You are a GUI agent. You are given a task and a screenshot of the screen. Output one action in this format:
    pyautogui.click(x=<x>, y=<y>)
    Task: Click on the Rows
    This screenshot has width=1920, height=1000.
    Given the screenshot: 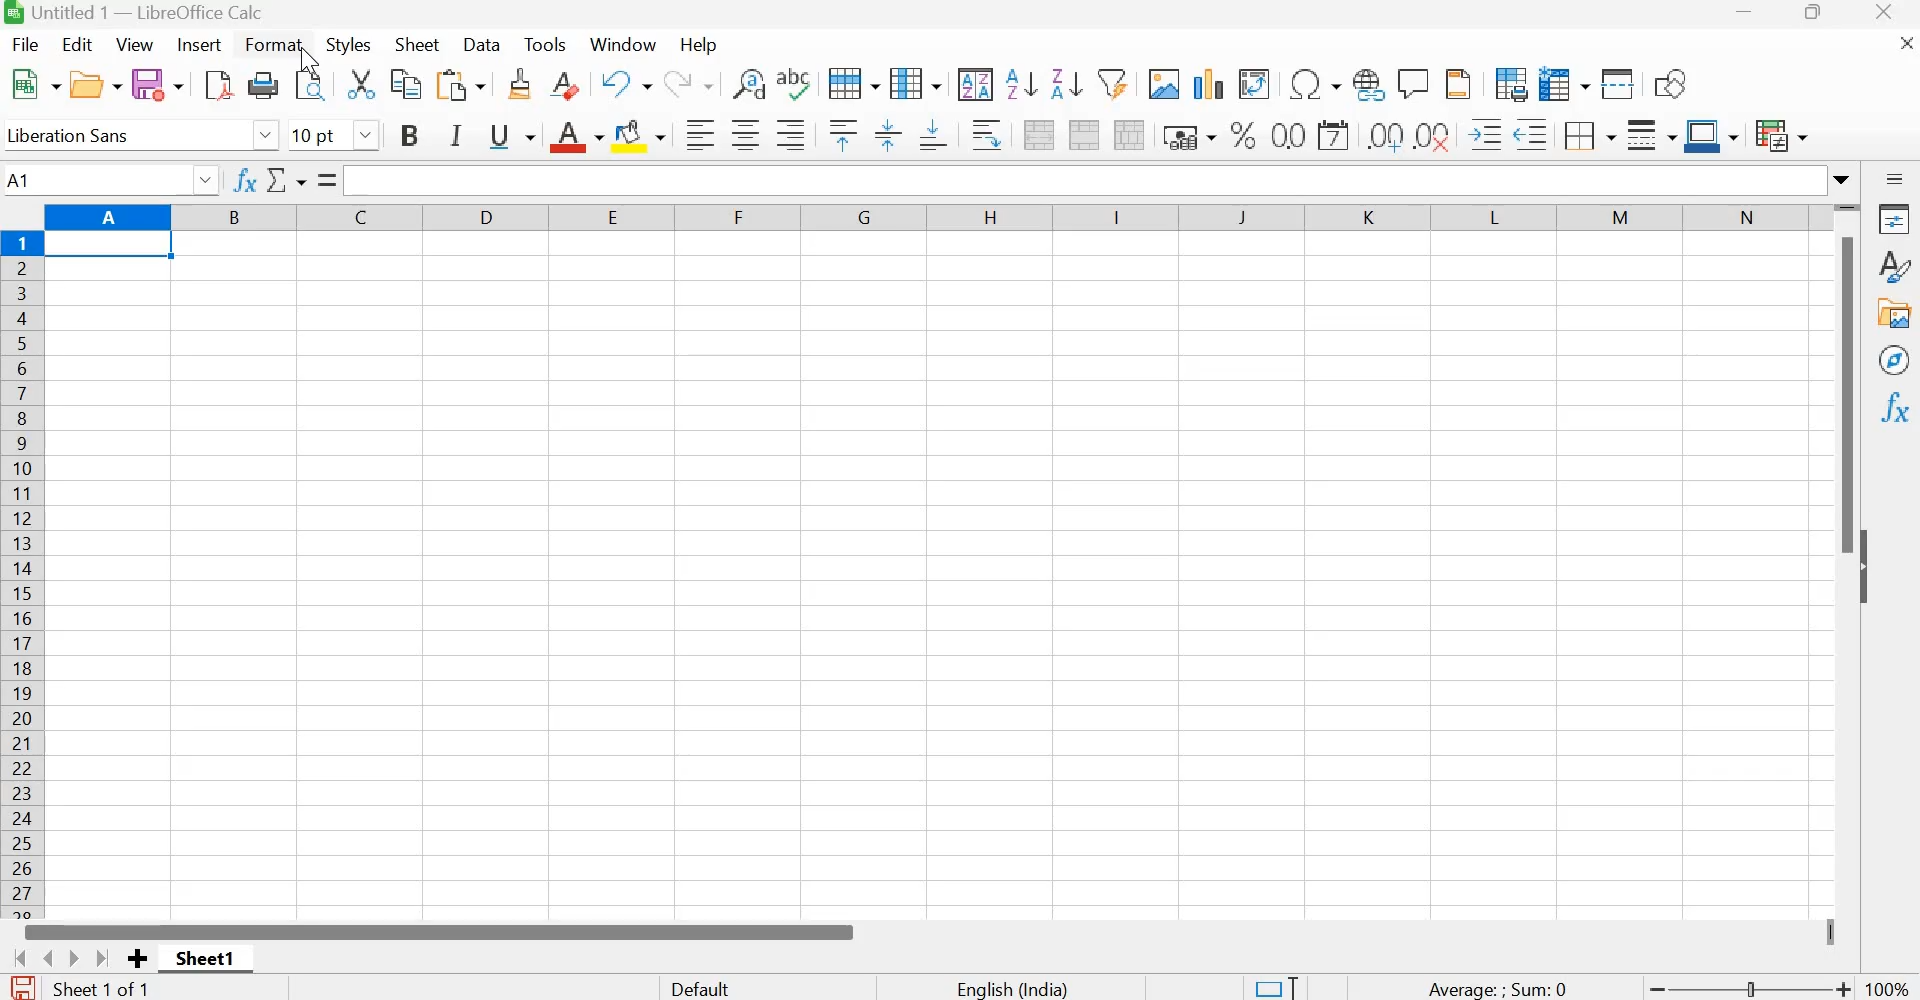 What is the action you would take?
    pyautogui.click(x=933, y=216)
    